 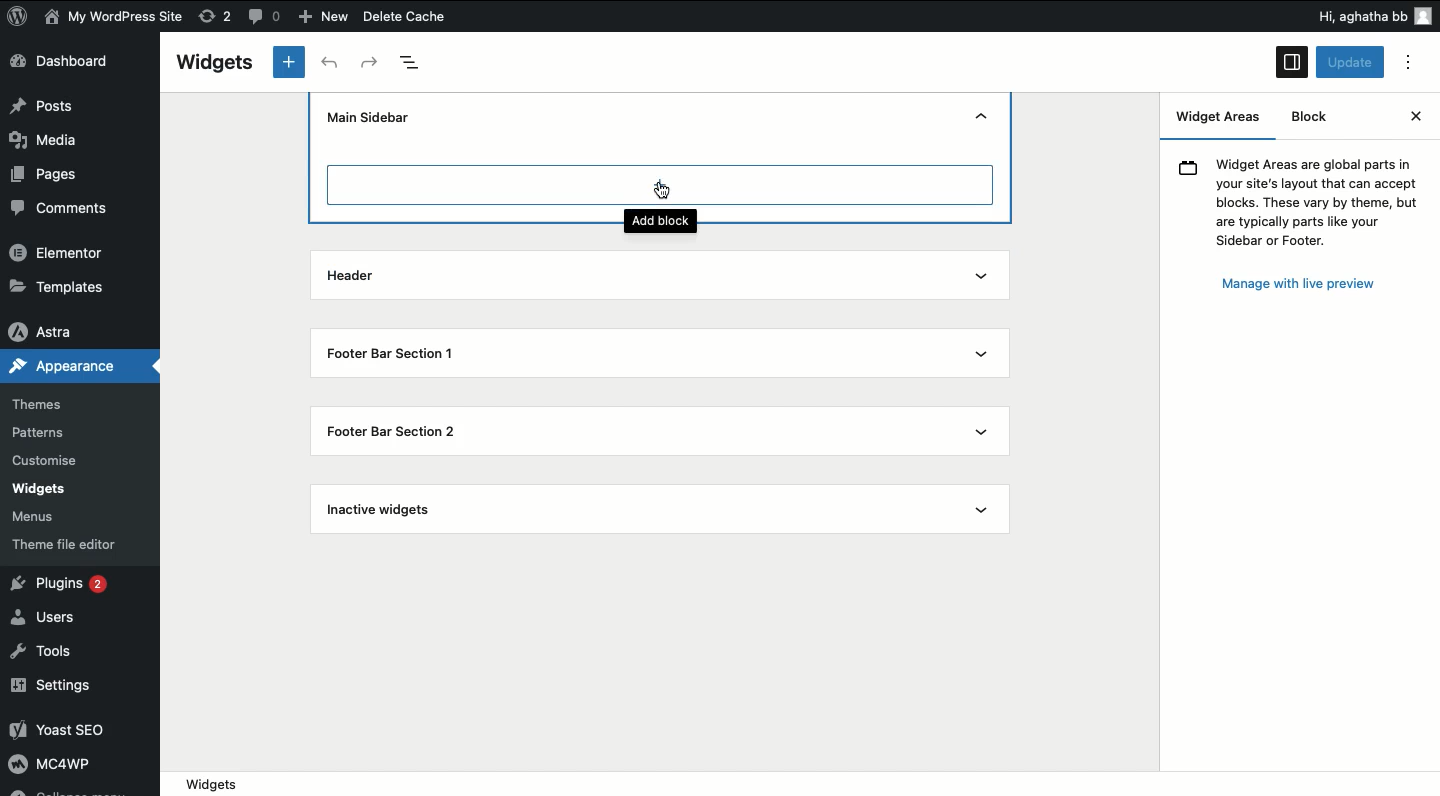 What do you see at coordinates (809, 784) in the screenshot?
I see `Location` at bounding box center [809, 784].